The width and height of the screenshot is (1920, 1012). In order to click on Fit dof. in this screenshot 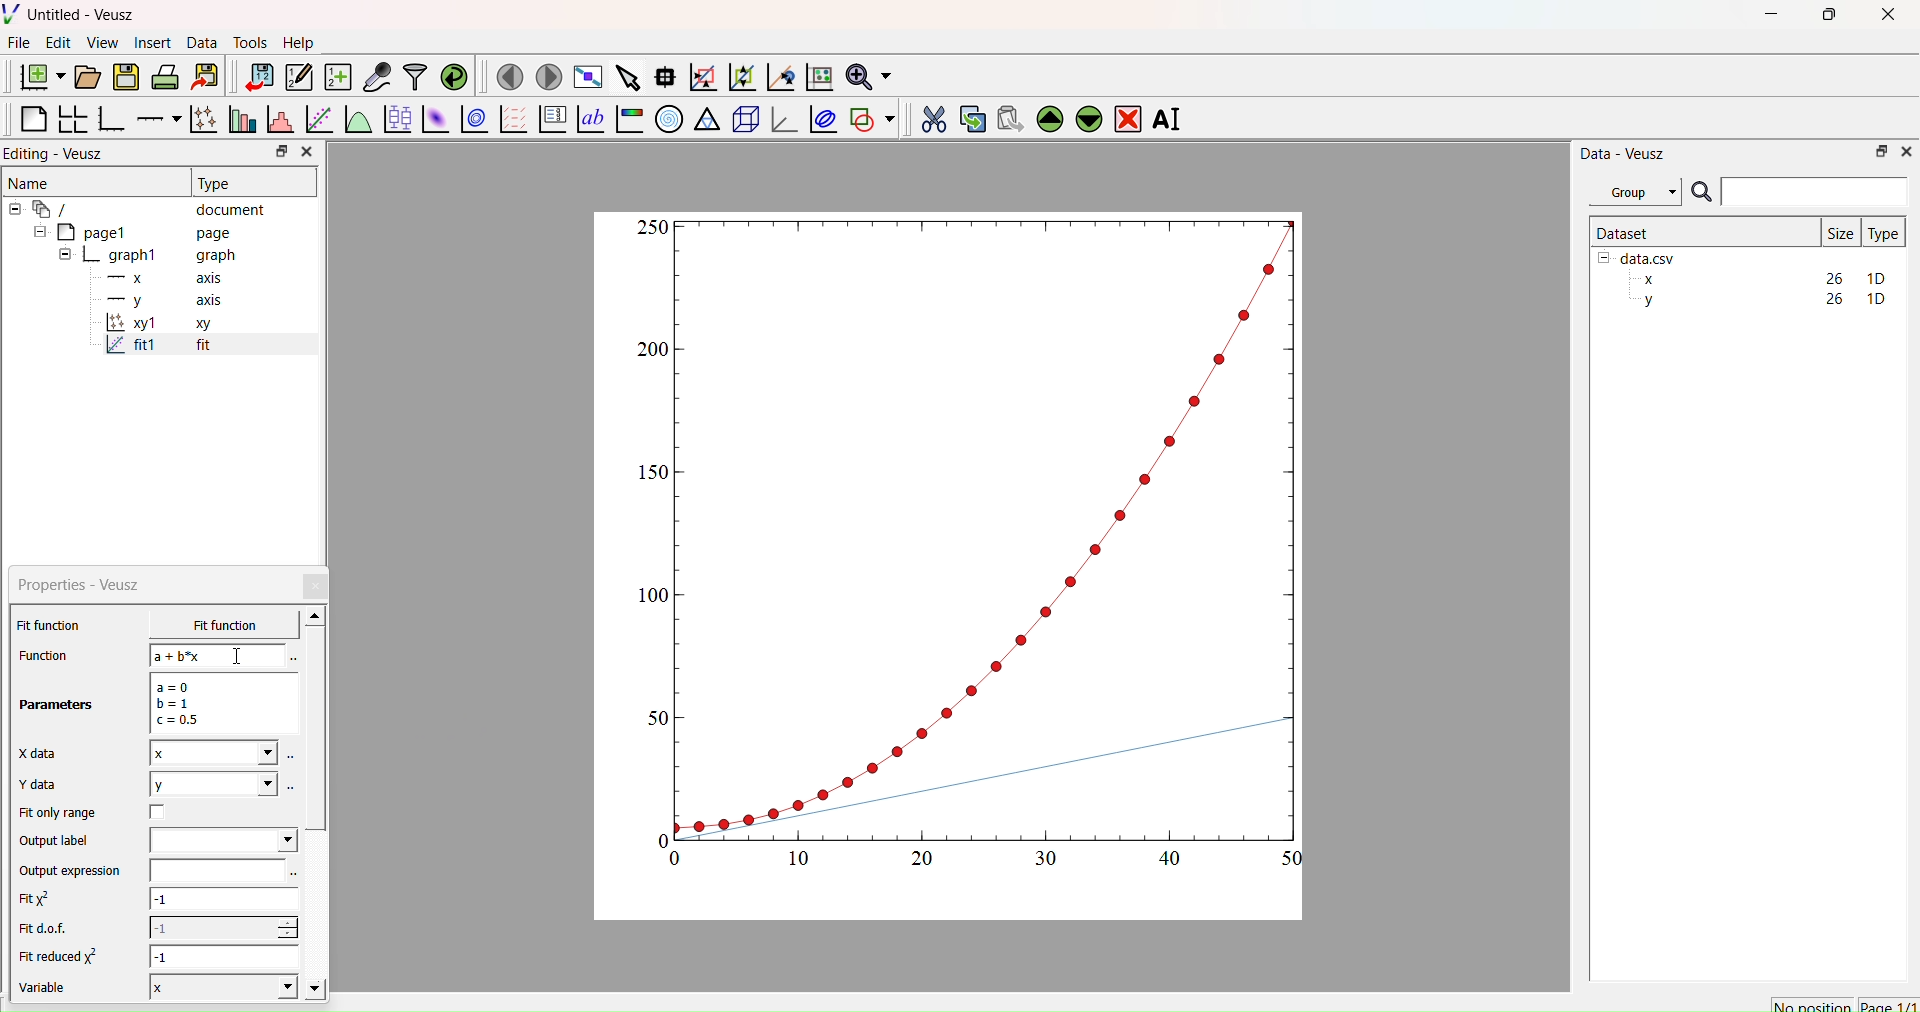, I will do `click(48, 930)`.